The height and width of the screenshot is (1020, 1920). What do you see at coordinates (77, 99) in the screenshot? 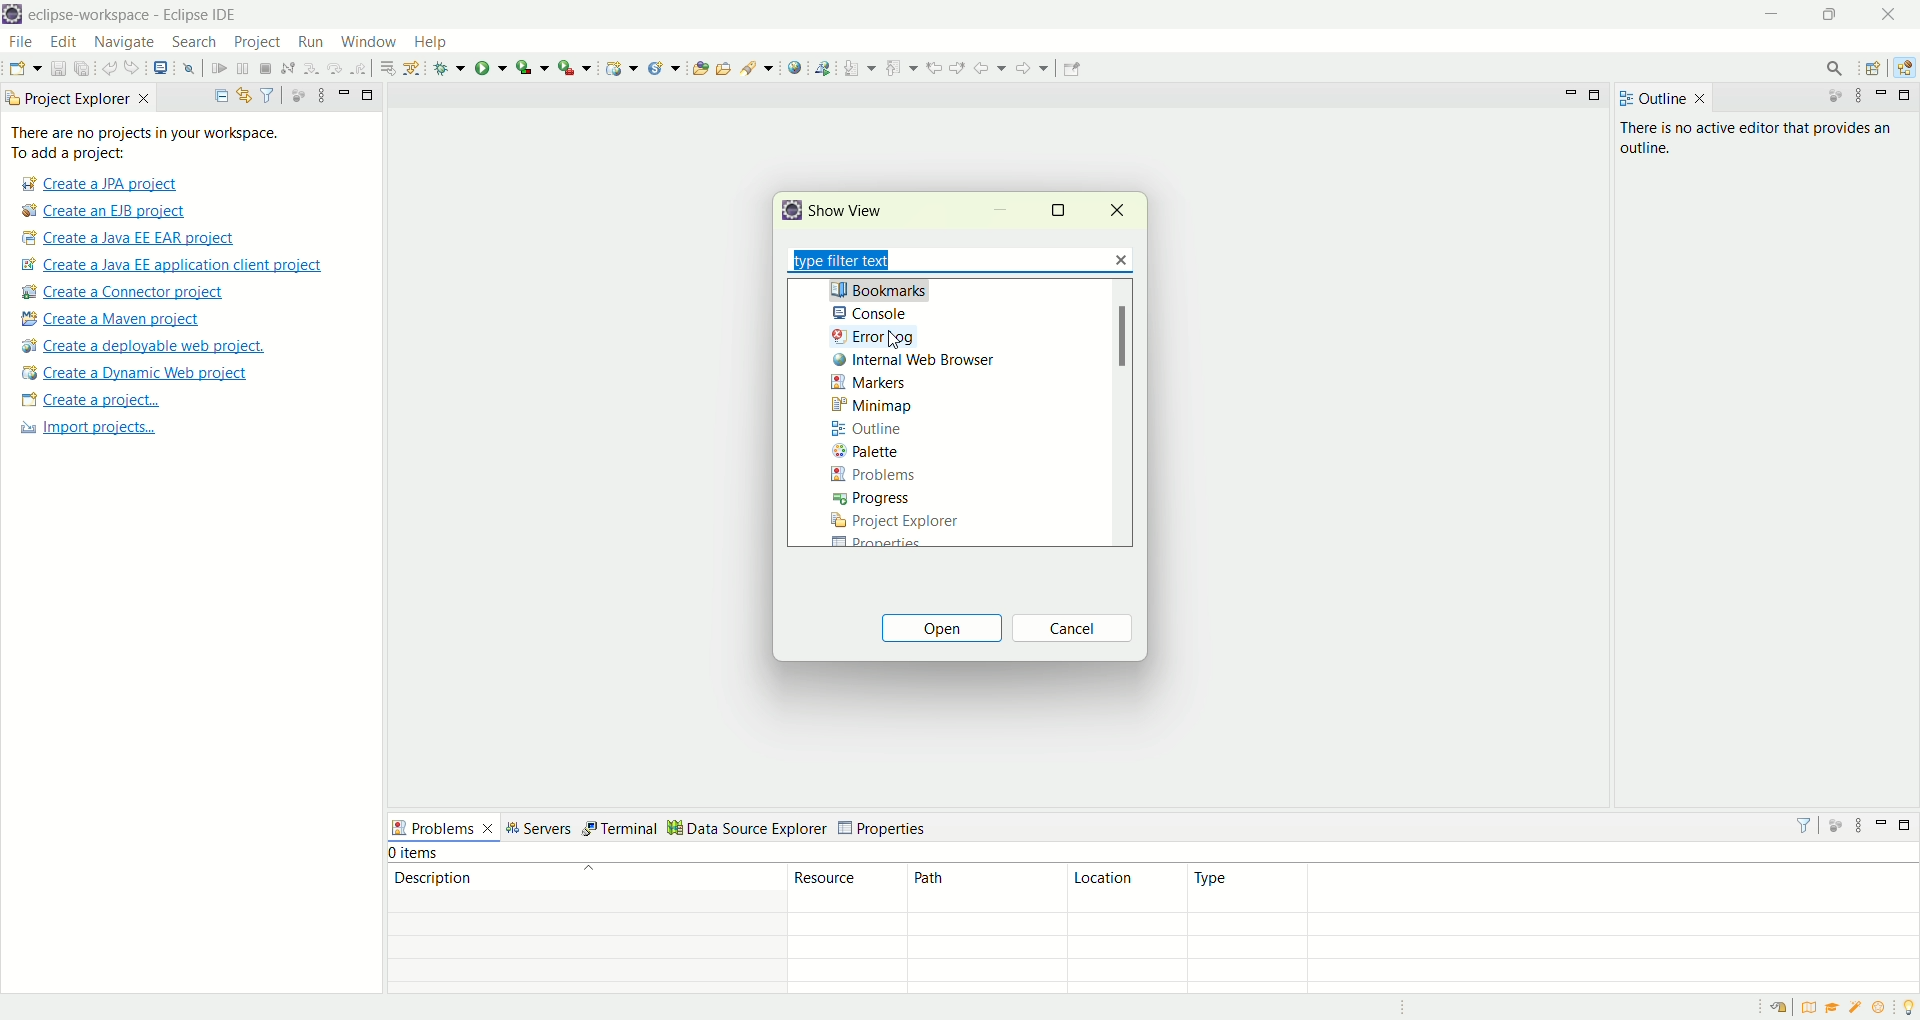
I see `project explorer` at bounding box center [77, 99].